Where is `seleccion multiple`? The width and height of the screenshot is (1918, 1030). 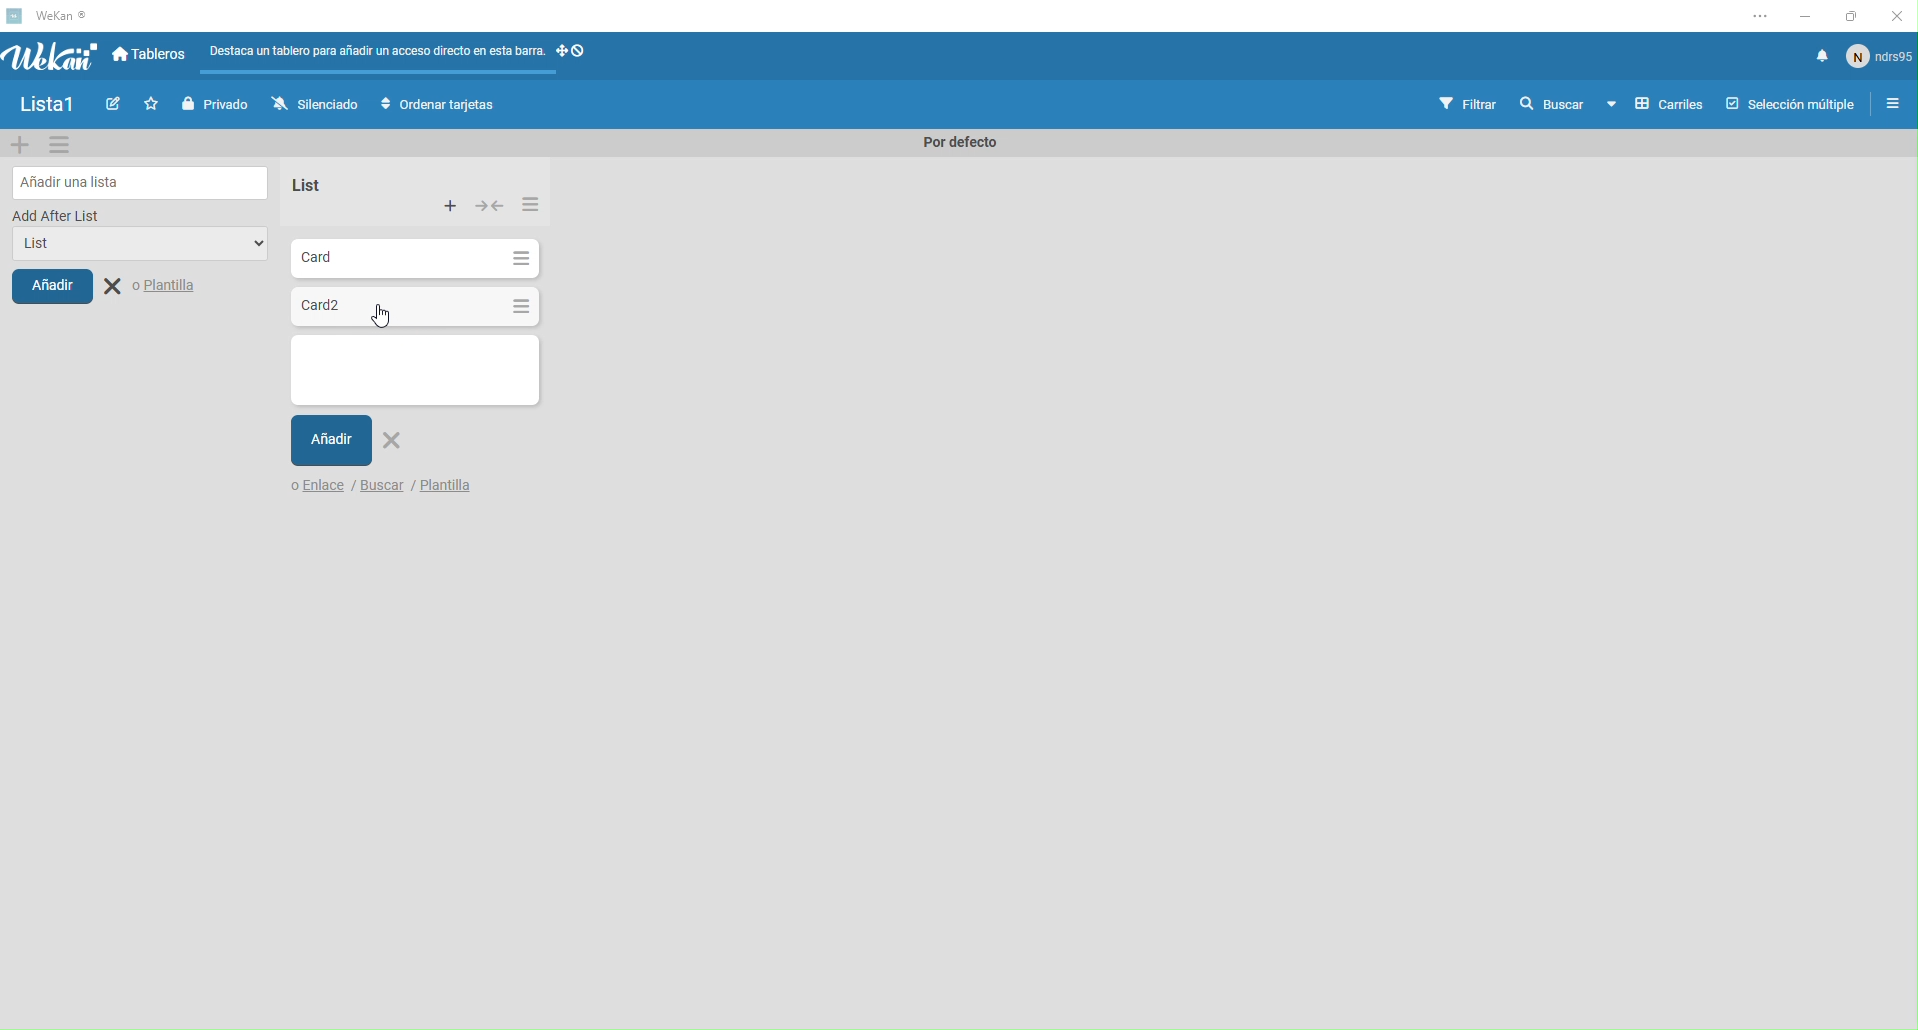
seleccion multiple is located at coordinates (1785, 104).